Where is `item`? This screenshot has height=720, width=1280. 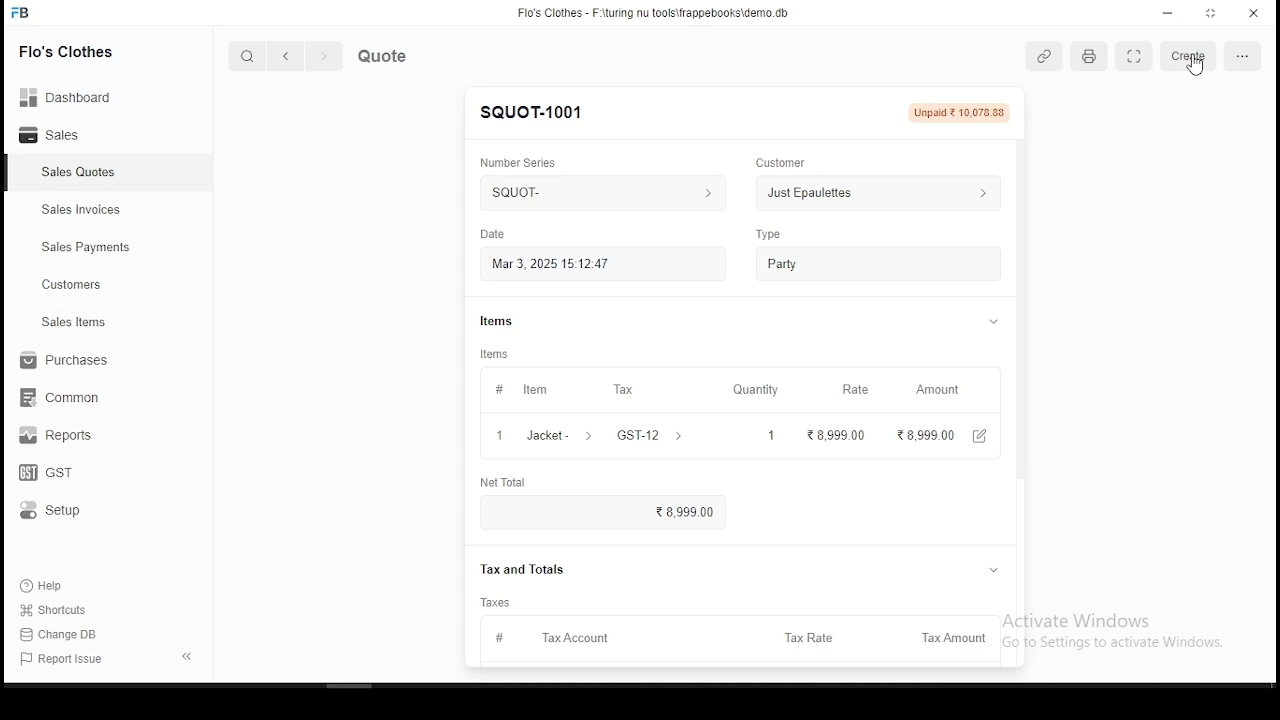 item is located at coordinates (524, 388).